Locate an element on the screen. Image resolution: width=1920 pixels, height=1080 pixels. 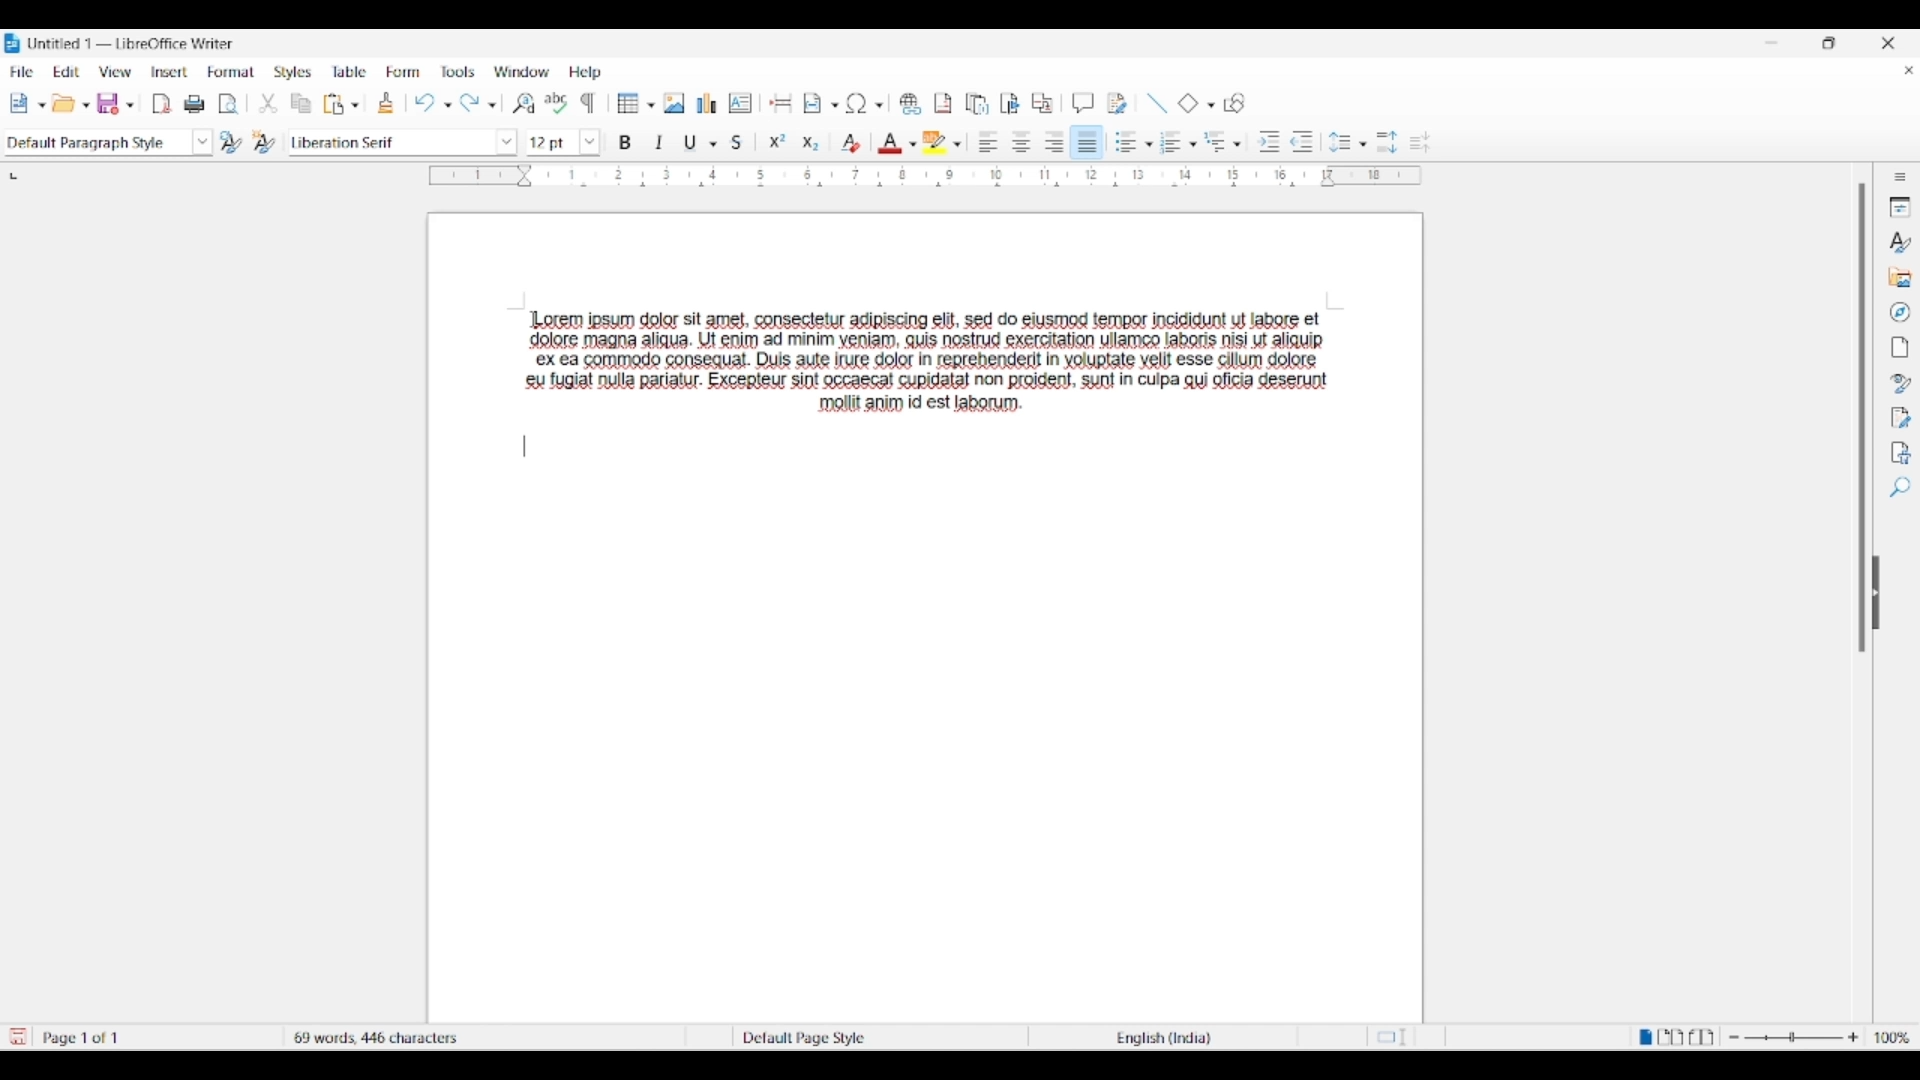
Selected color for highlighting color is located at coordinates (935, 141).